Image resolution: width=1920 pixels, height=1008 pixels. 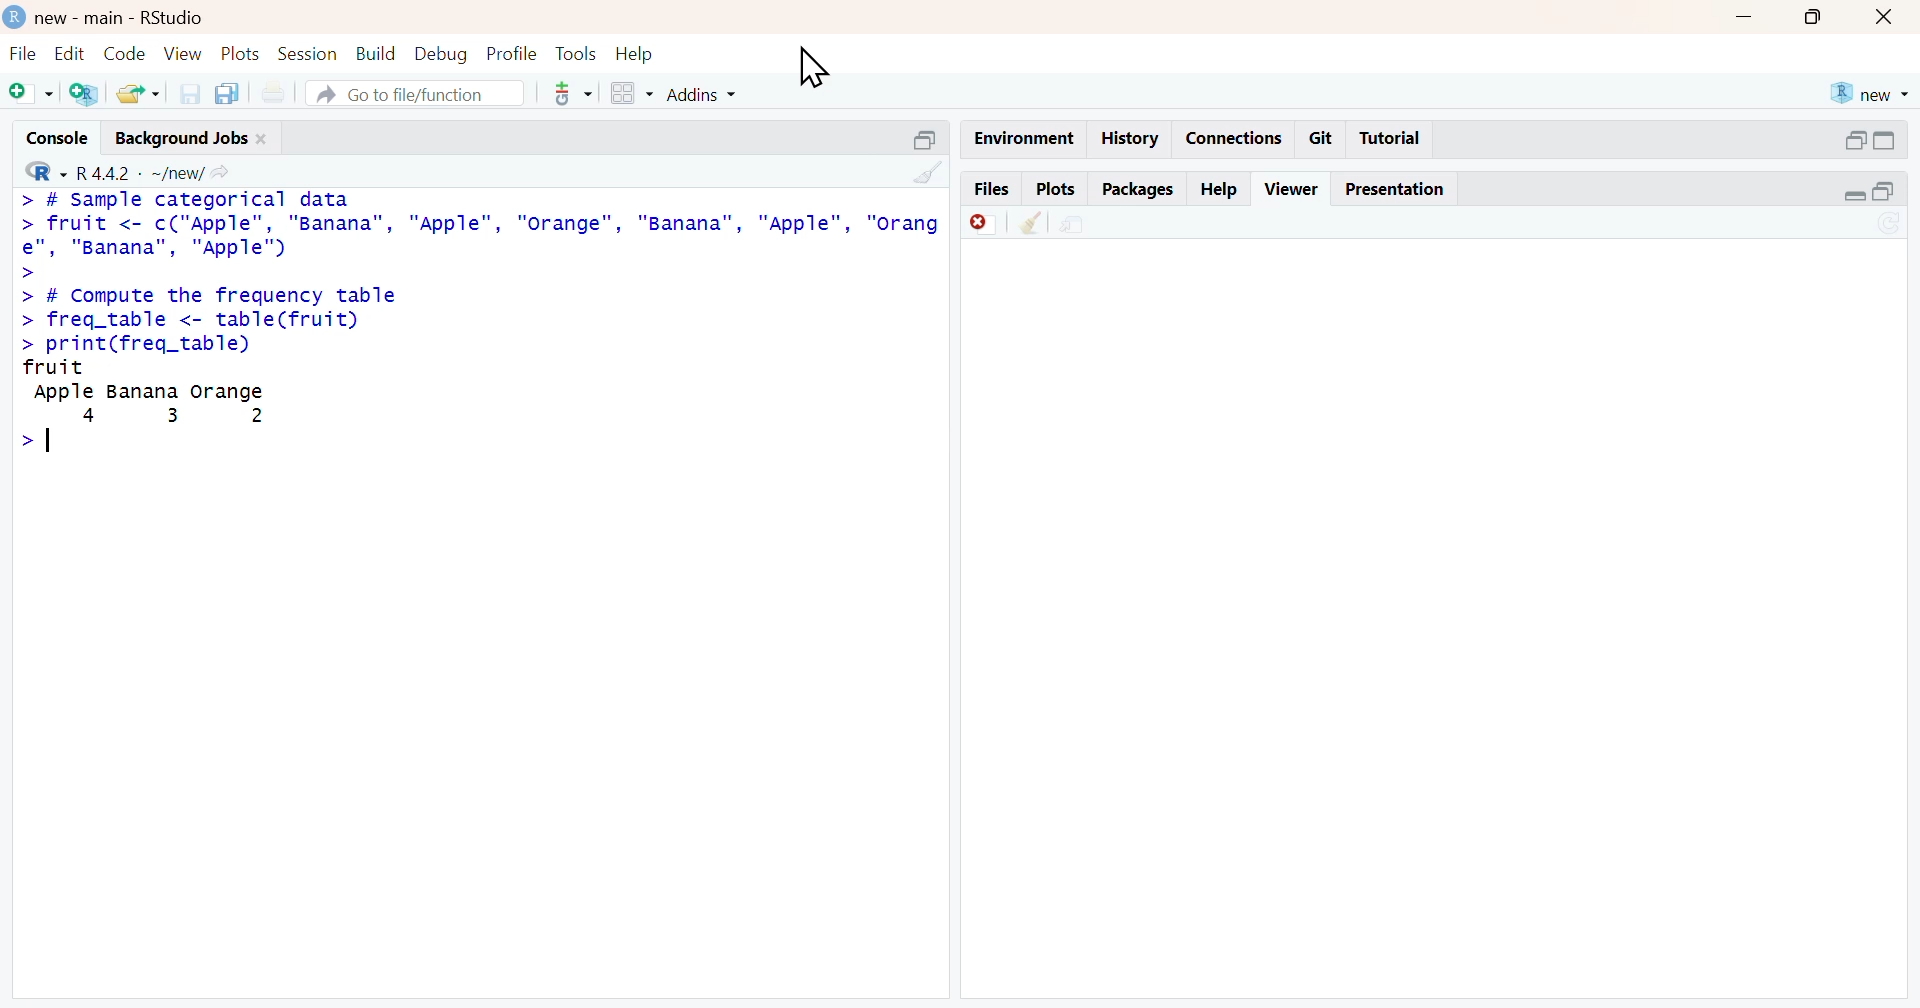 What do you see at coordinates (472, 272) in the screenshot?
I see `> # sample categorical data datafruit <- c("Apple"”, "Banana", "Apple", "Orange", "Banana", "Apple",rordpe" “Banana”, "Apple")# Compute the frequency tablefreq_table <- table(fruit) > print (freq_table)` at bounding box center [472, 272].